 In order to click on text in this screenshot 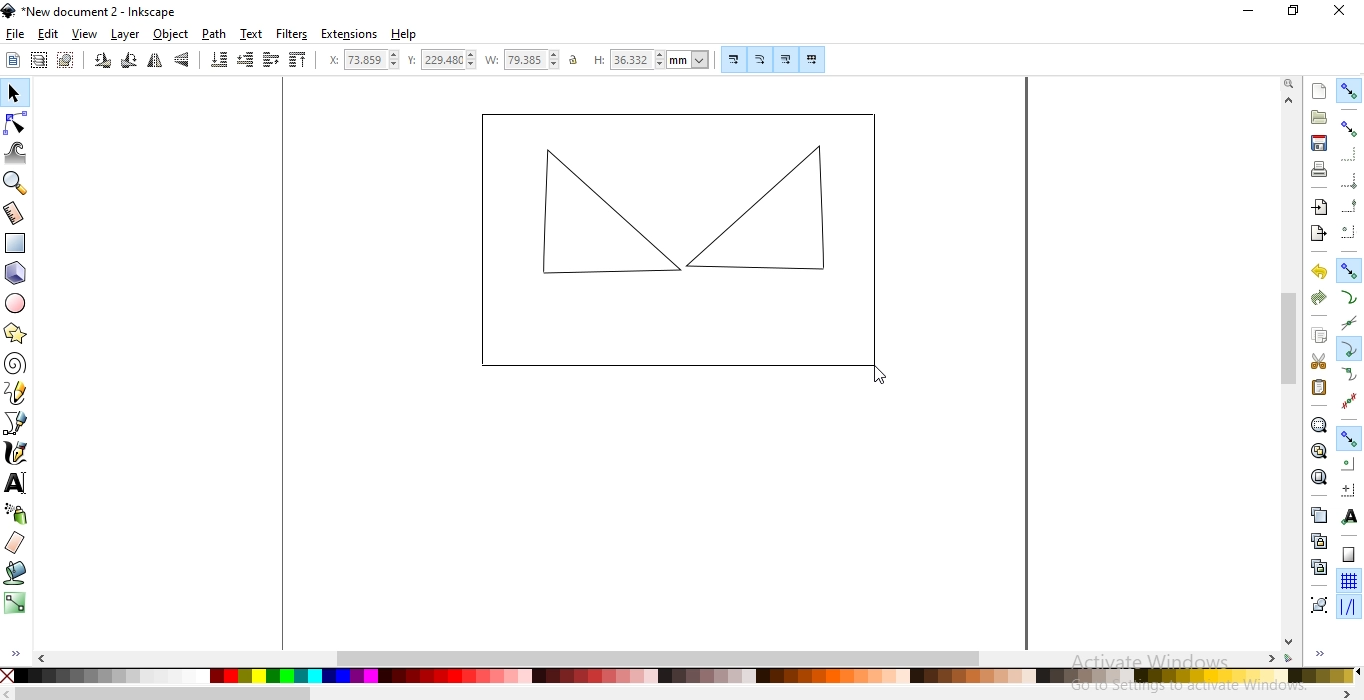, I will do `click(253, 33)`.